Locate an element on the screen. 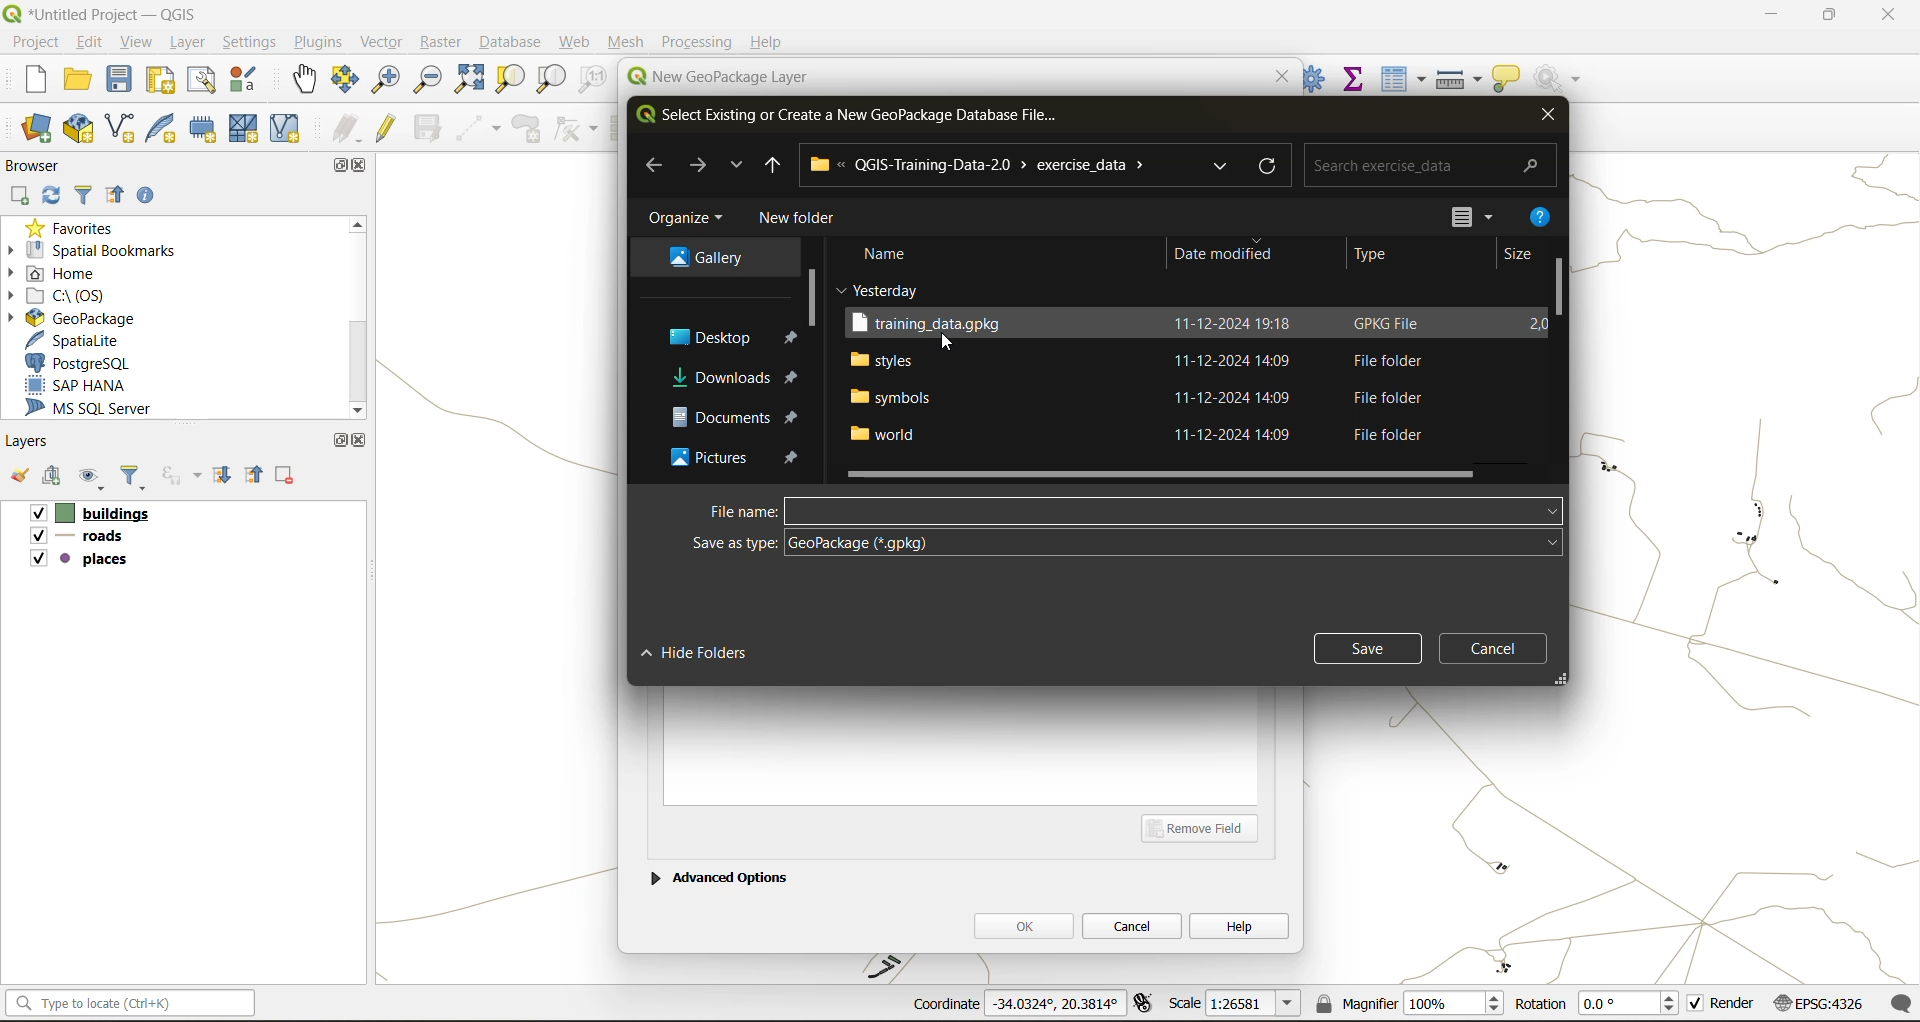 Image resolution: width=1920 pixels, height=1022 pixels. enable properties is located at coordinates (151, 194).